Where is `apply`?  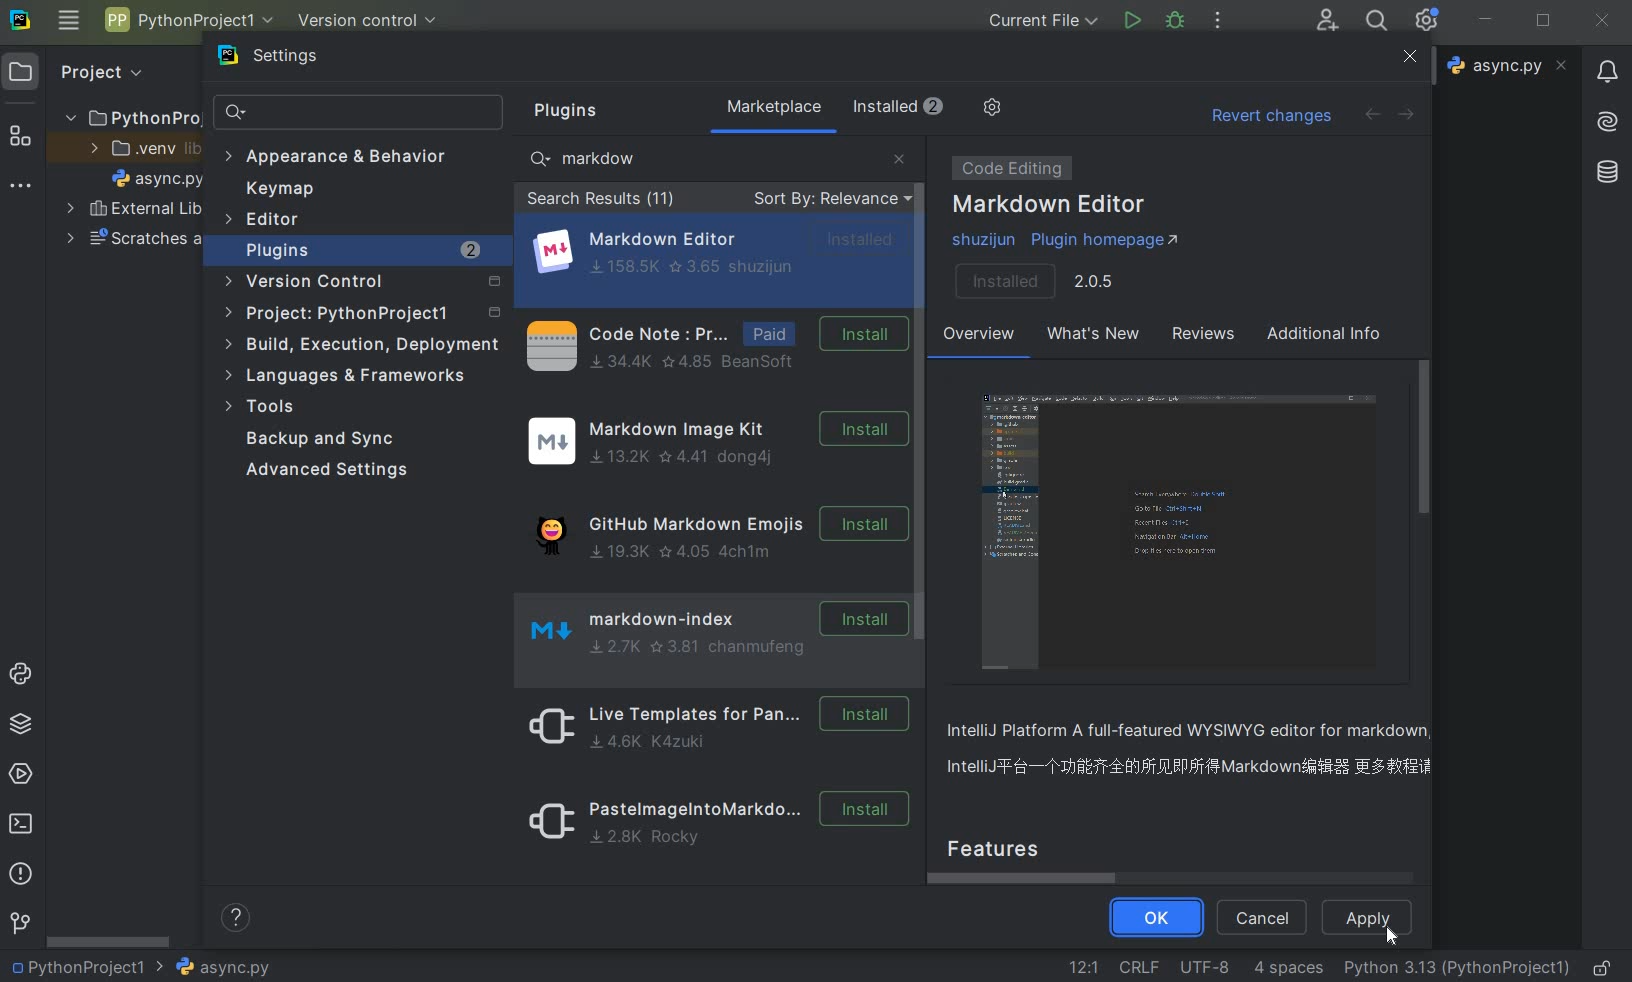 apply is located at coordinates (1370, 917).